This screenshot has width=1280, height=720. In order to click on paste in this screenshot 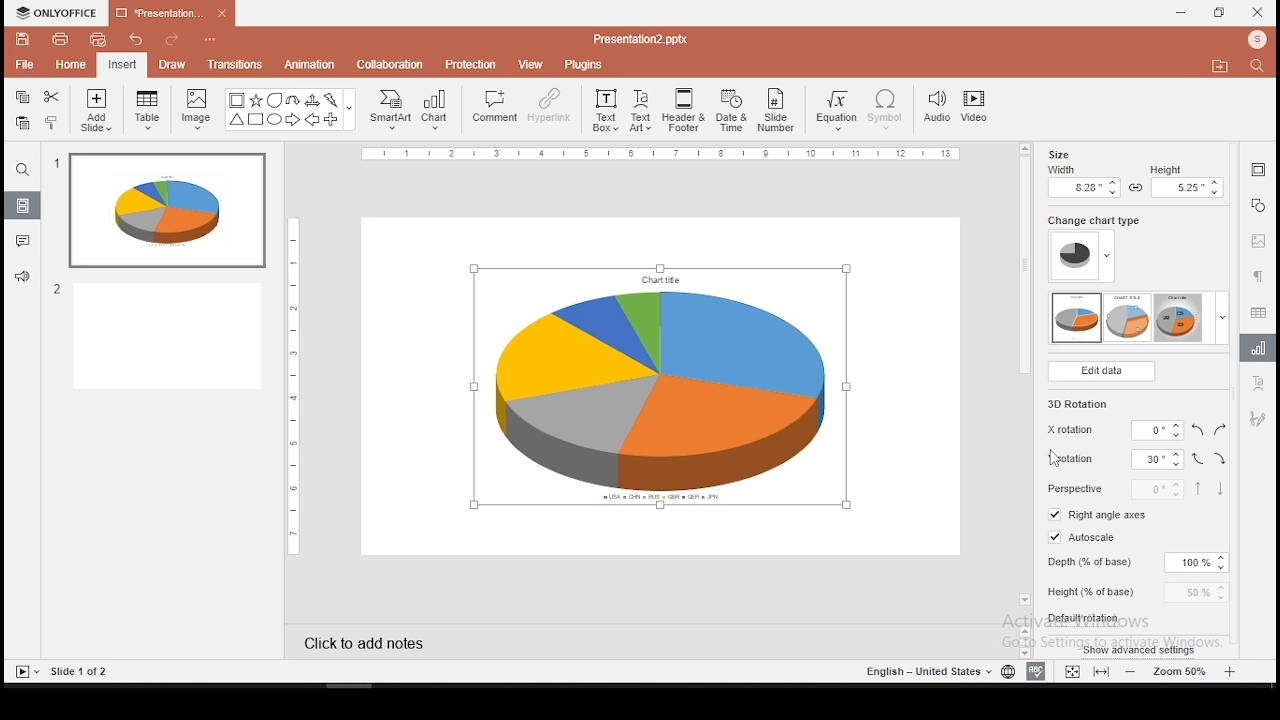, I will do `click(22, 123)`.